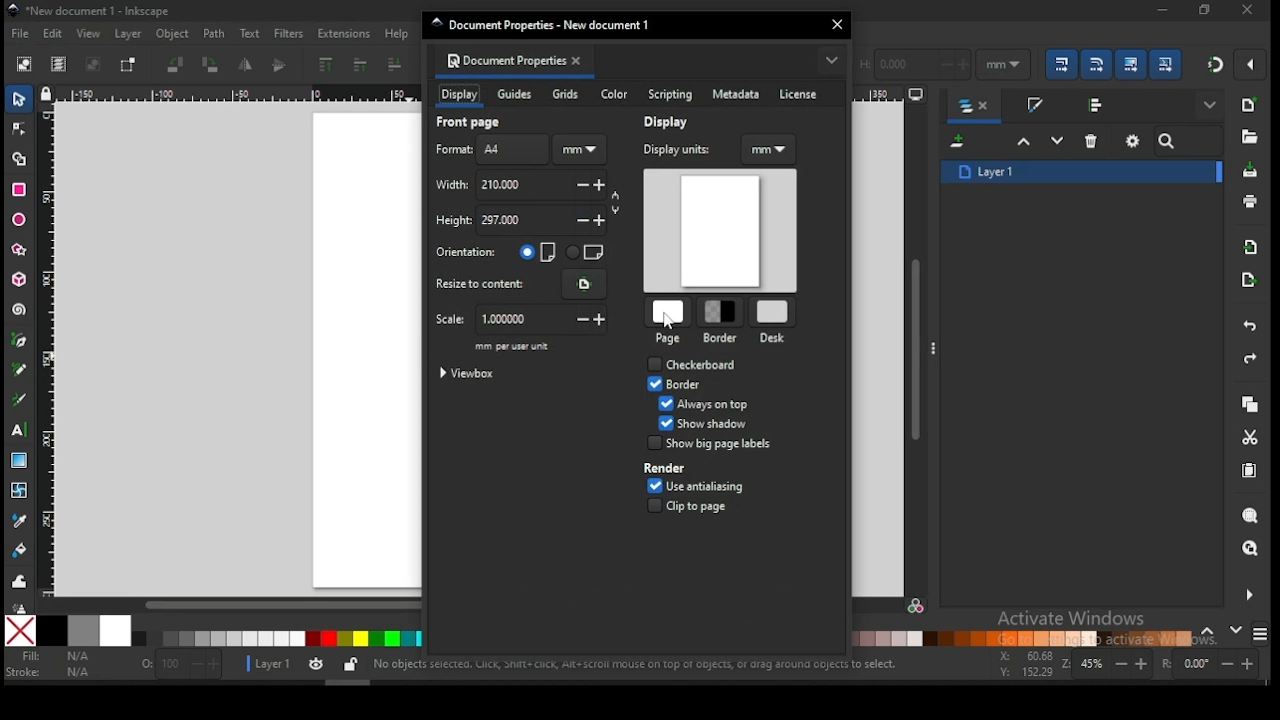  Describe the element at coordinates (246, 65) in the screenshot. I see `object flip horizontal` at that location.